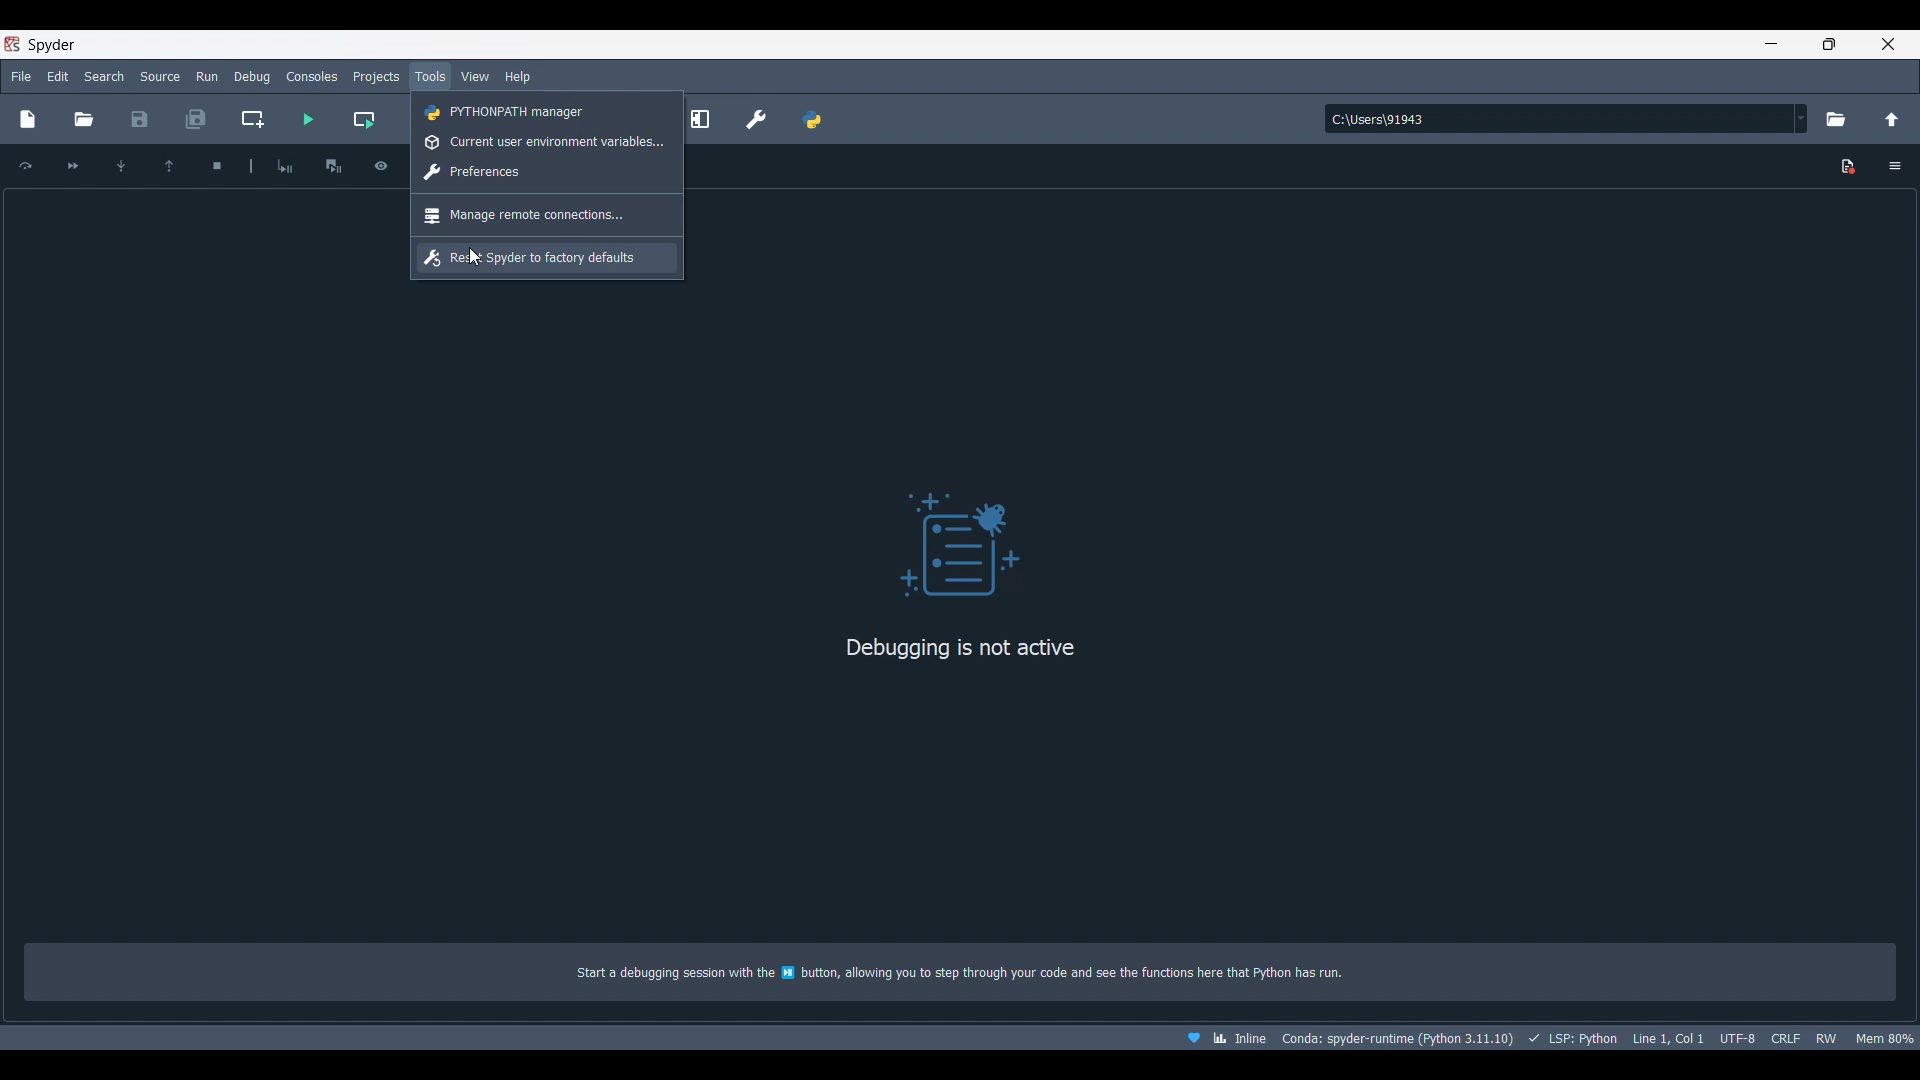  Describe the element at coordinates (1397, 1039) in the screenshot. I see `Conda:spyder-runtime (Python 3.11.10)` at that location.